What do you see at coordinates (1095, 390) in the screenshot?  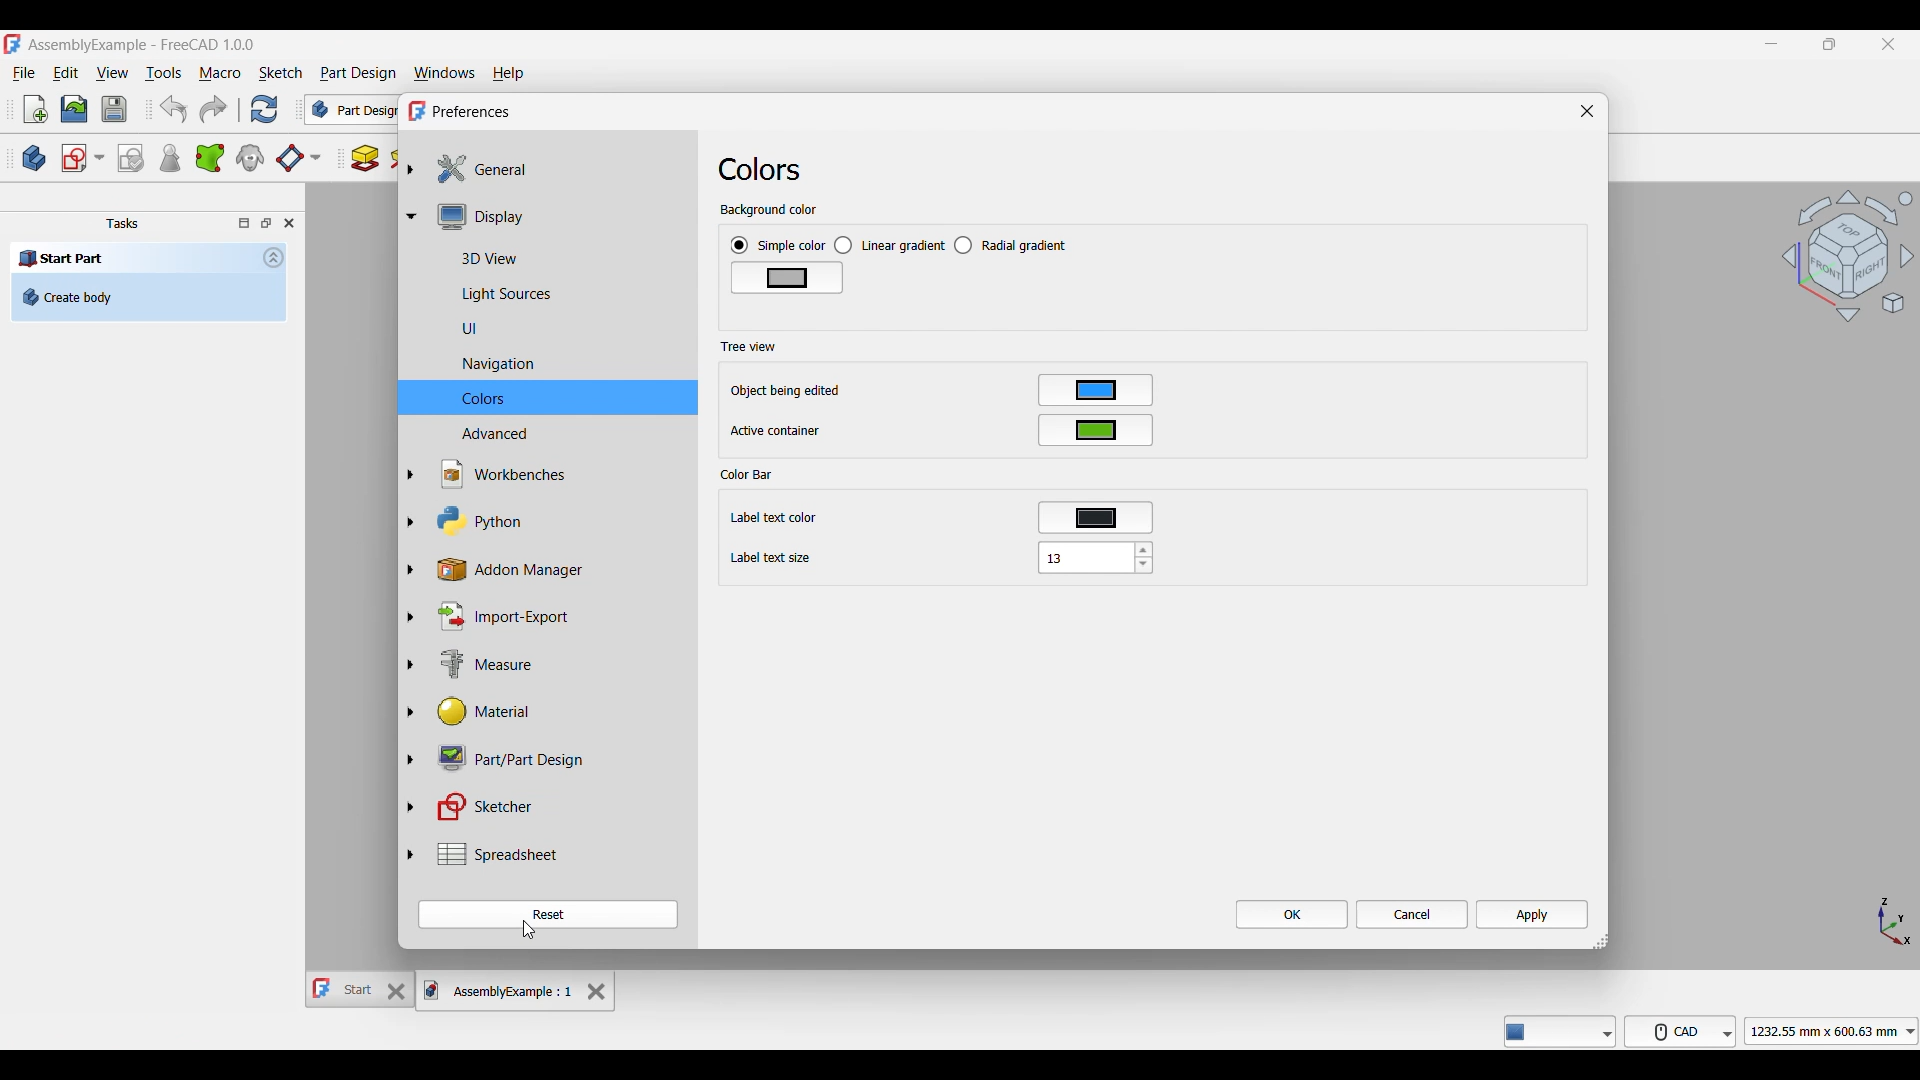 I see `Color settings for object being edited` at bounding box center [1095, 390].